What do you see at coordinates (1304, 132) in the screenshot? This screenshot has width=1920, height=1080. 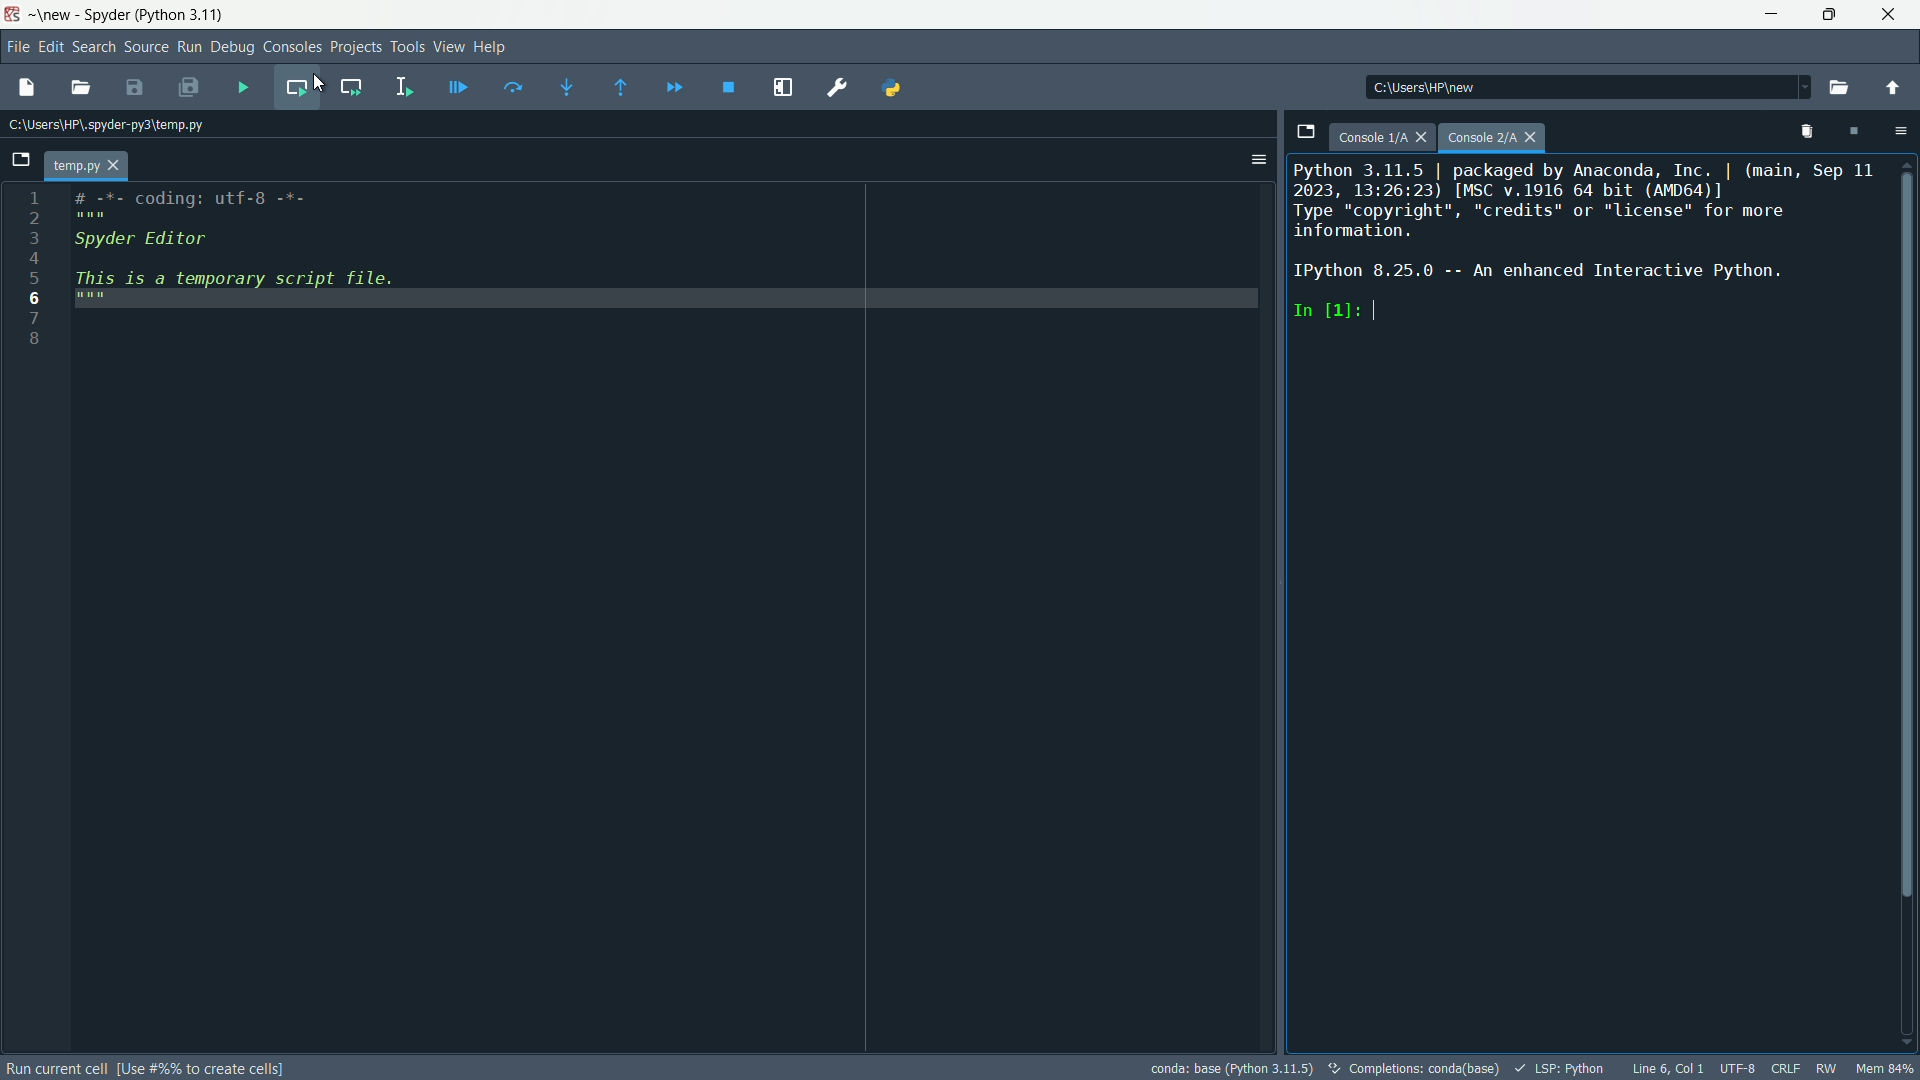 I see `browse tabs` at bounding box center [1304, 132].